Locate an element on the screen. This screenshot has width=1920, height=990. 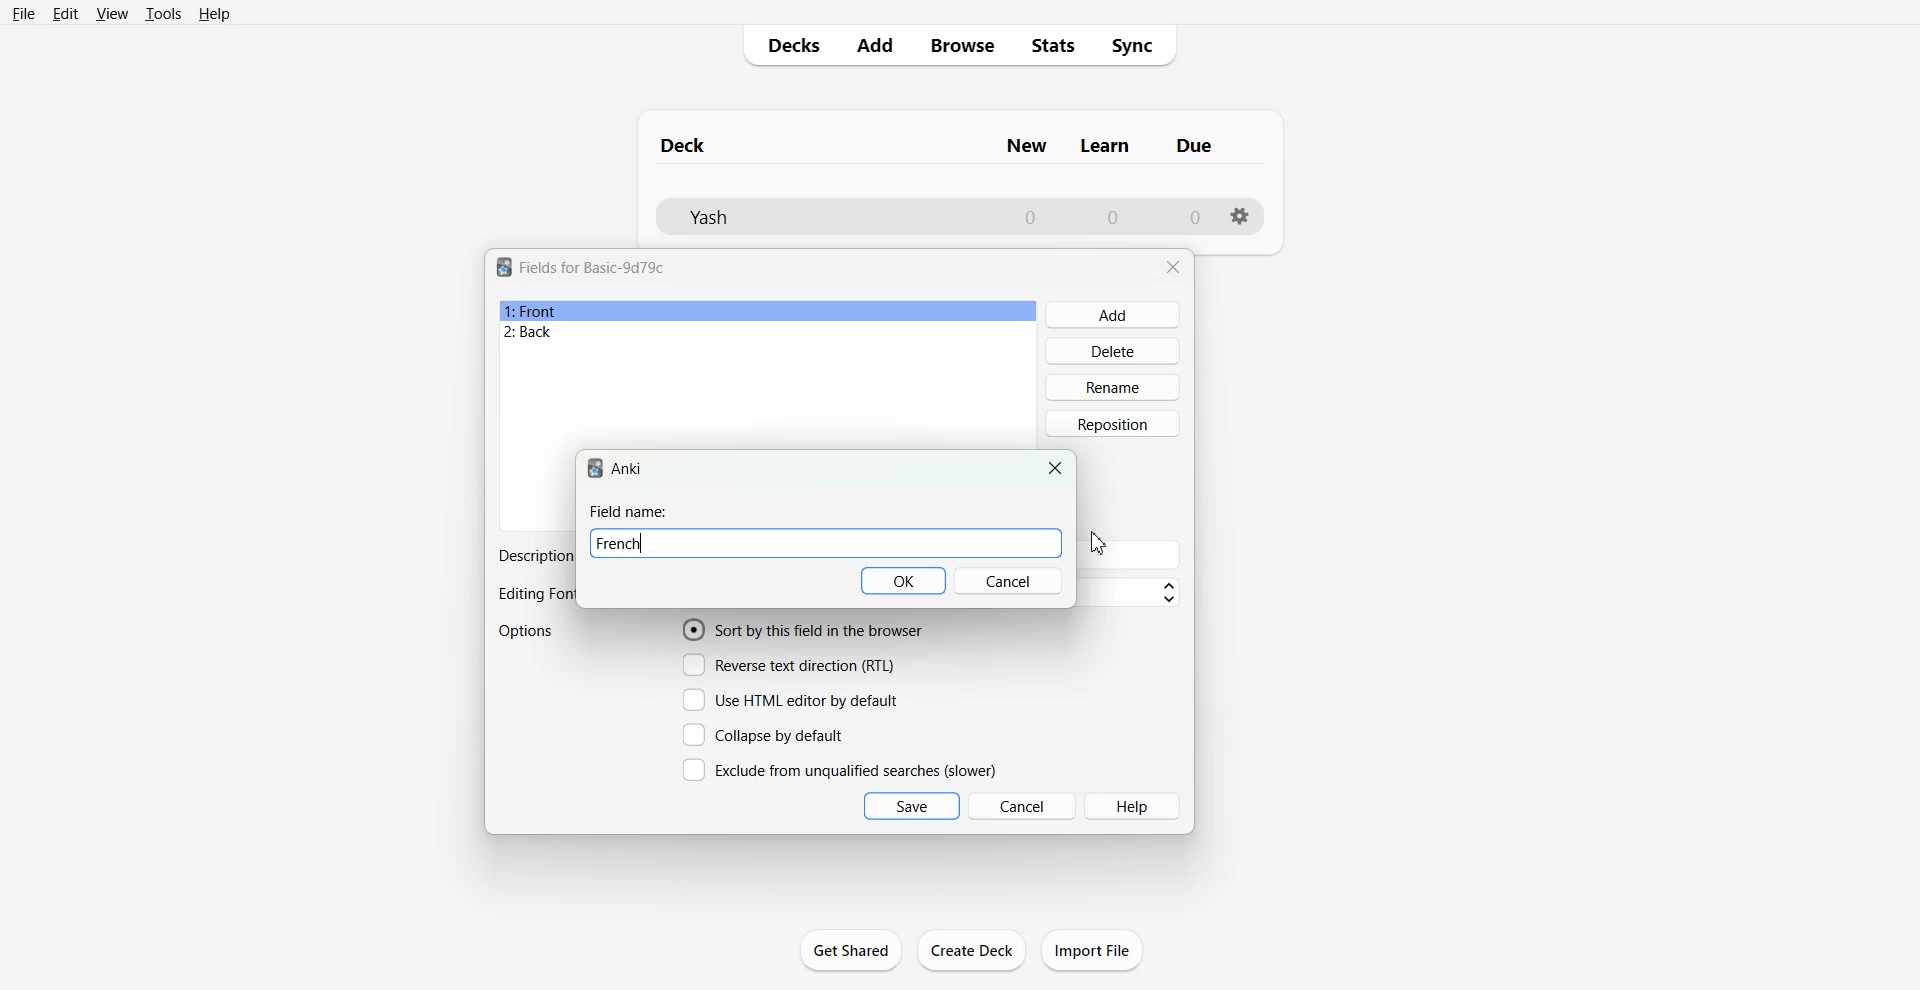
Close is located at coordinates (1173, 267).